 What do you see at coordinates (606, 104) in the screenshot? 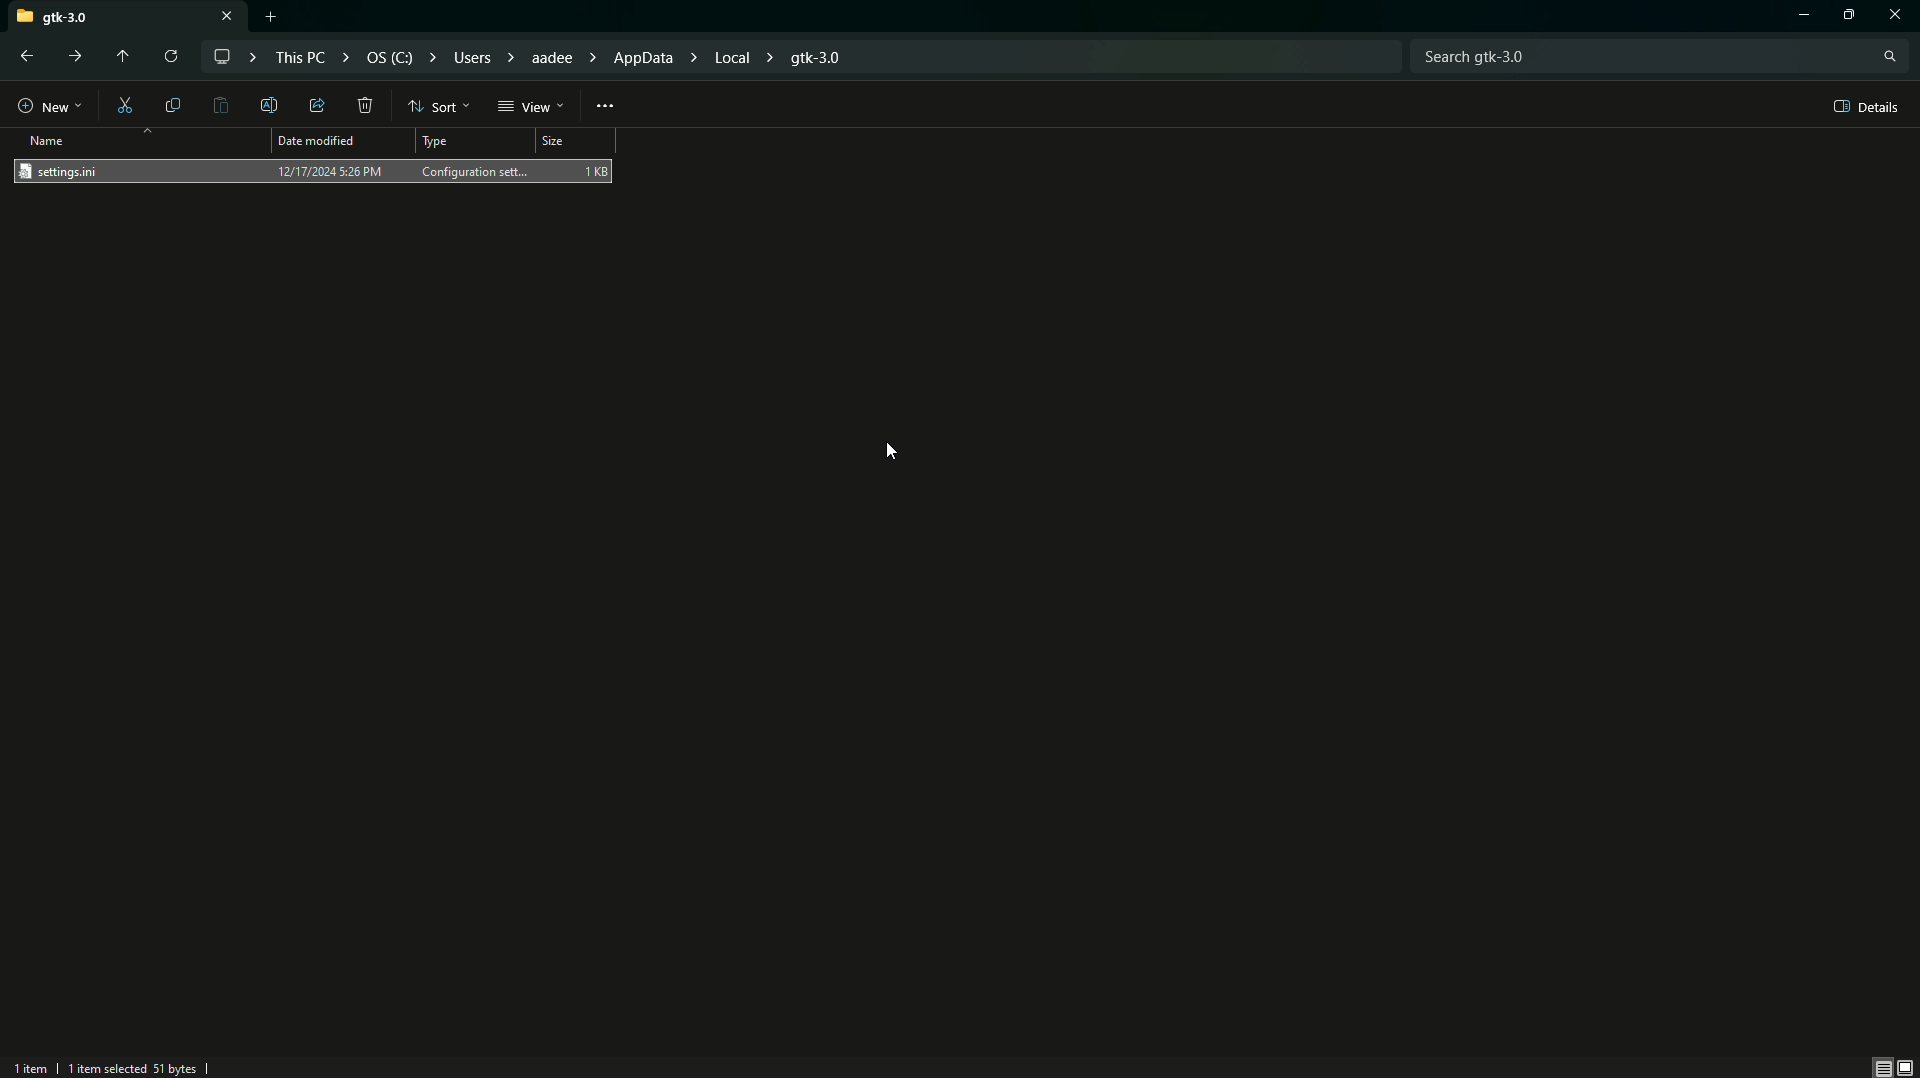
I see `More Options` at bounding box center [606, 104].